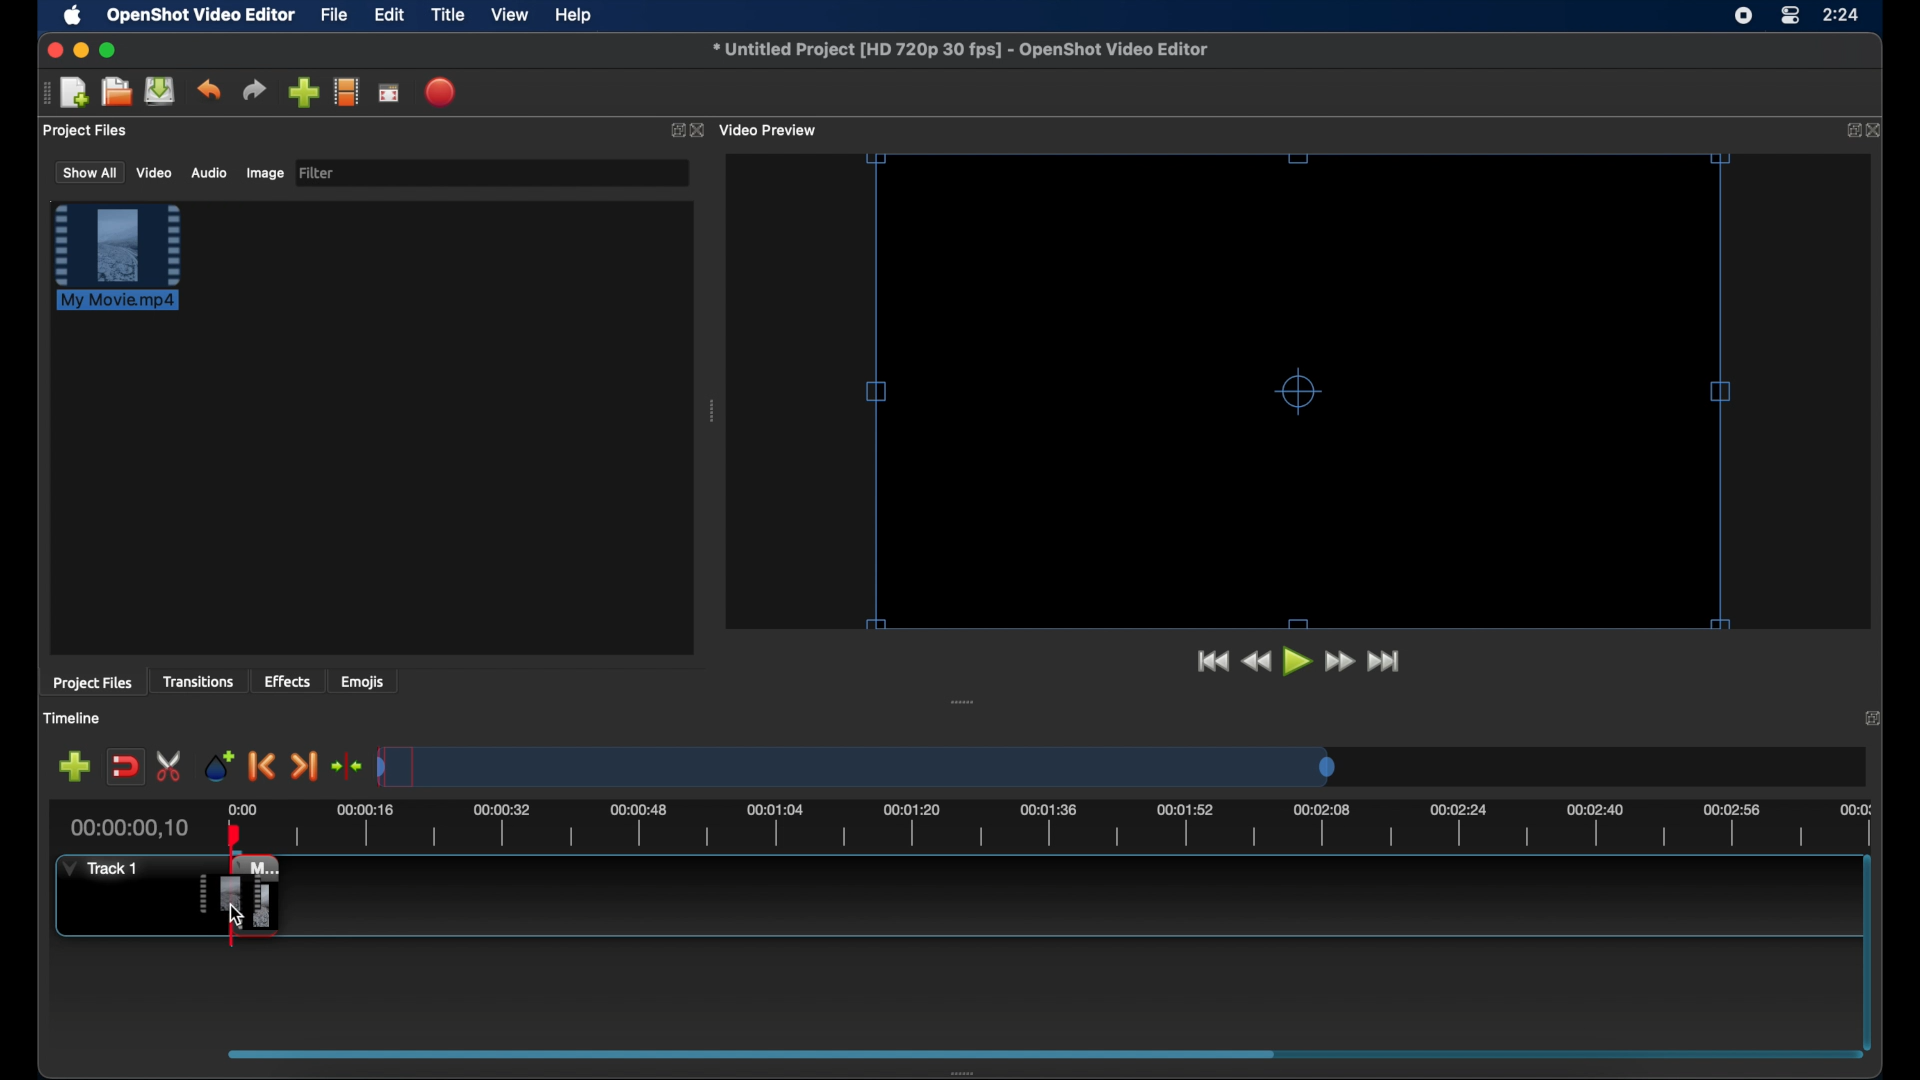 Image resolution: width=1920 pixels, height=1080 pixels. I want to click on open project, so click(116, 92).